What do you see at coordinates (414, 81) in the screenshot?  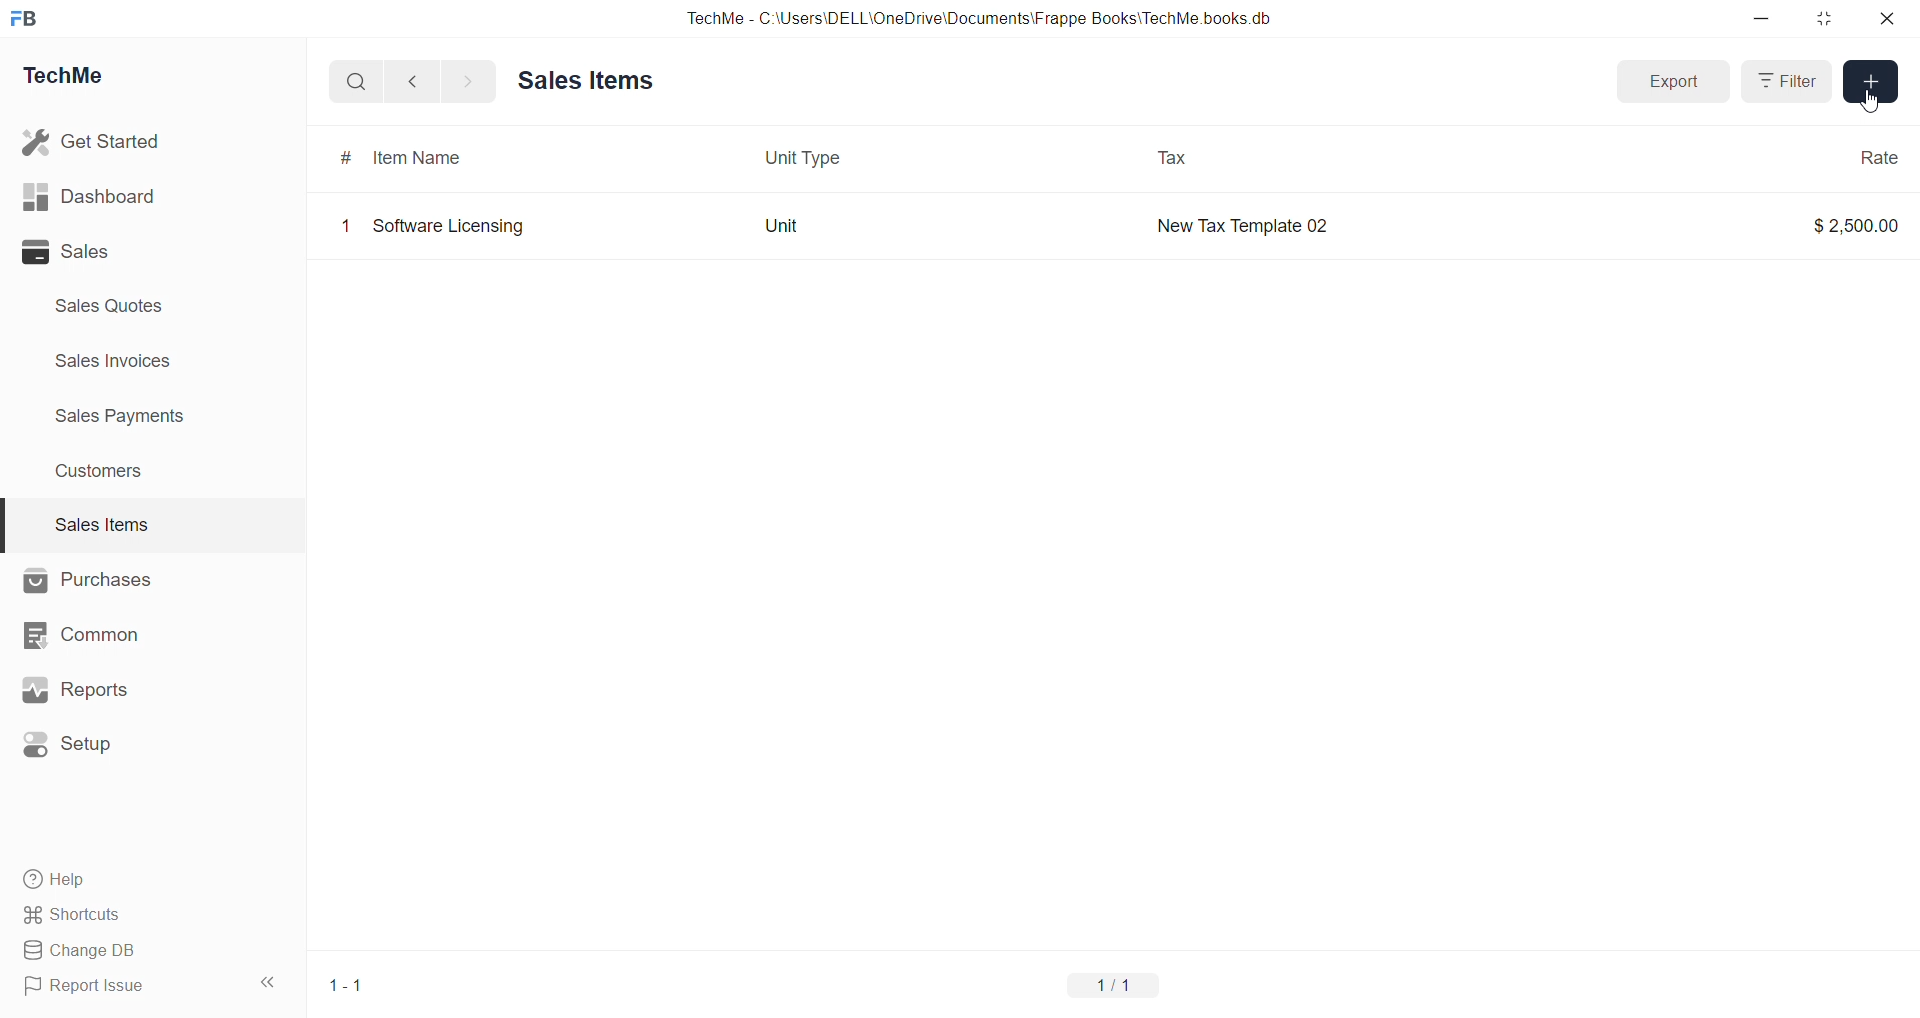 I see `back` at bounding box center [414, 81].